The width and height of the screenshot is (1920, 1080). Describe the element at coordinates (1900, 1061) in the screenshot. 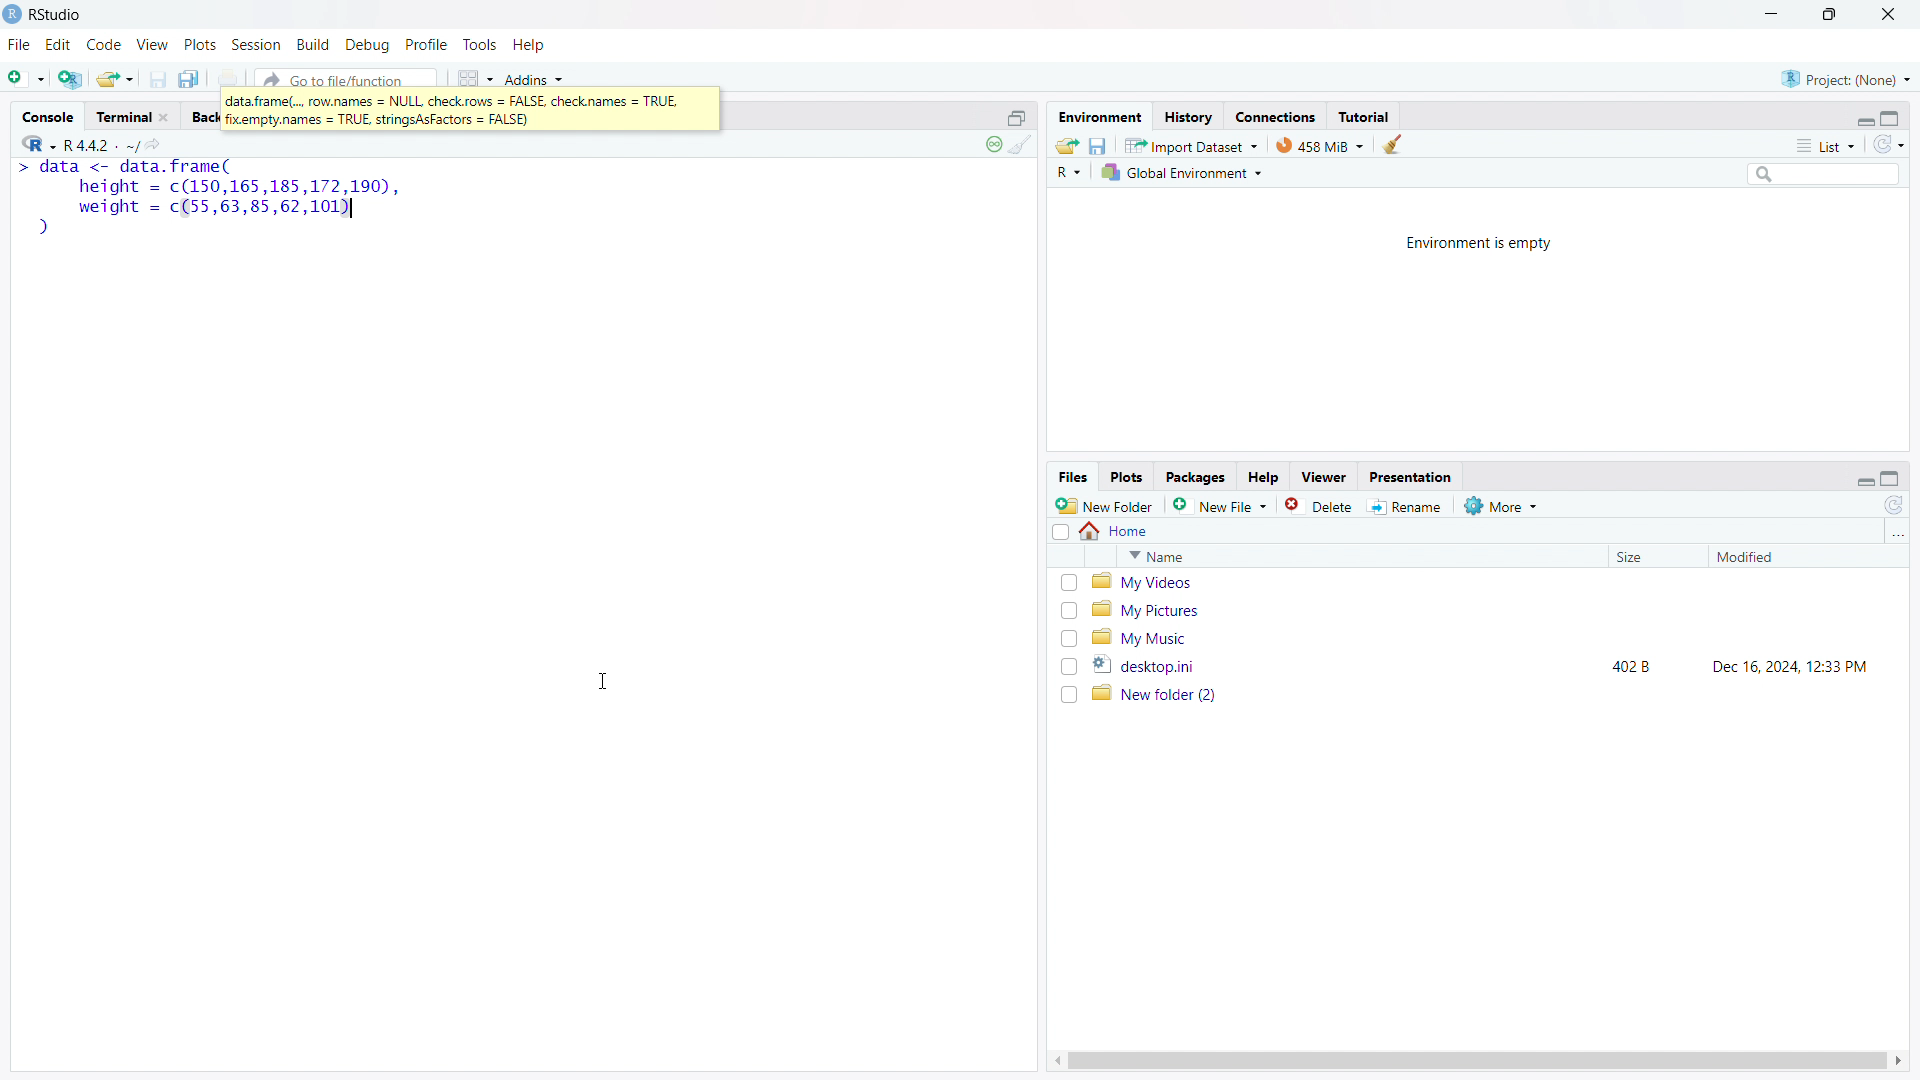

I see `scroll right` at that location.